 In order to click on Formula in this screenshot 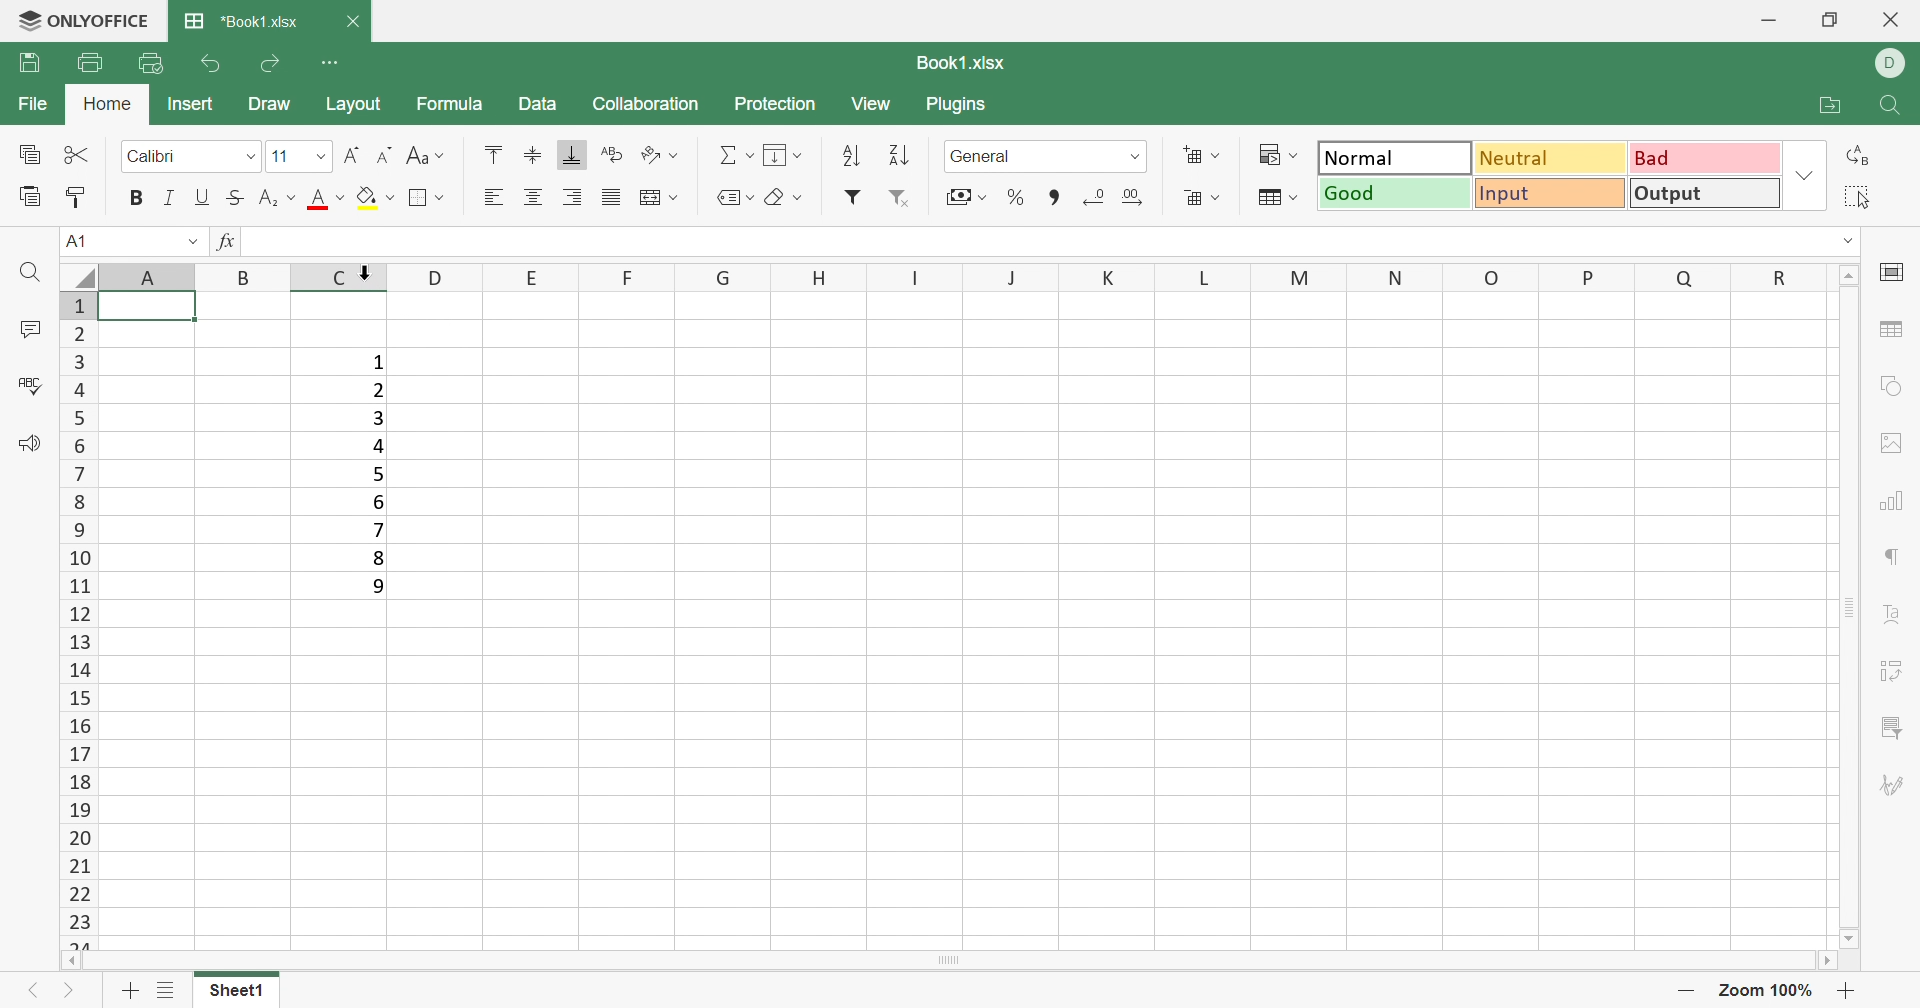, I will do `click(457, 106)`.